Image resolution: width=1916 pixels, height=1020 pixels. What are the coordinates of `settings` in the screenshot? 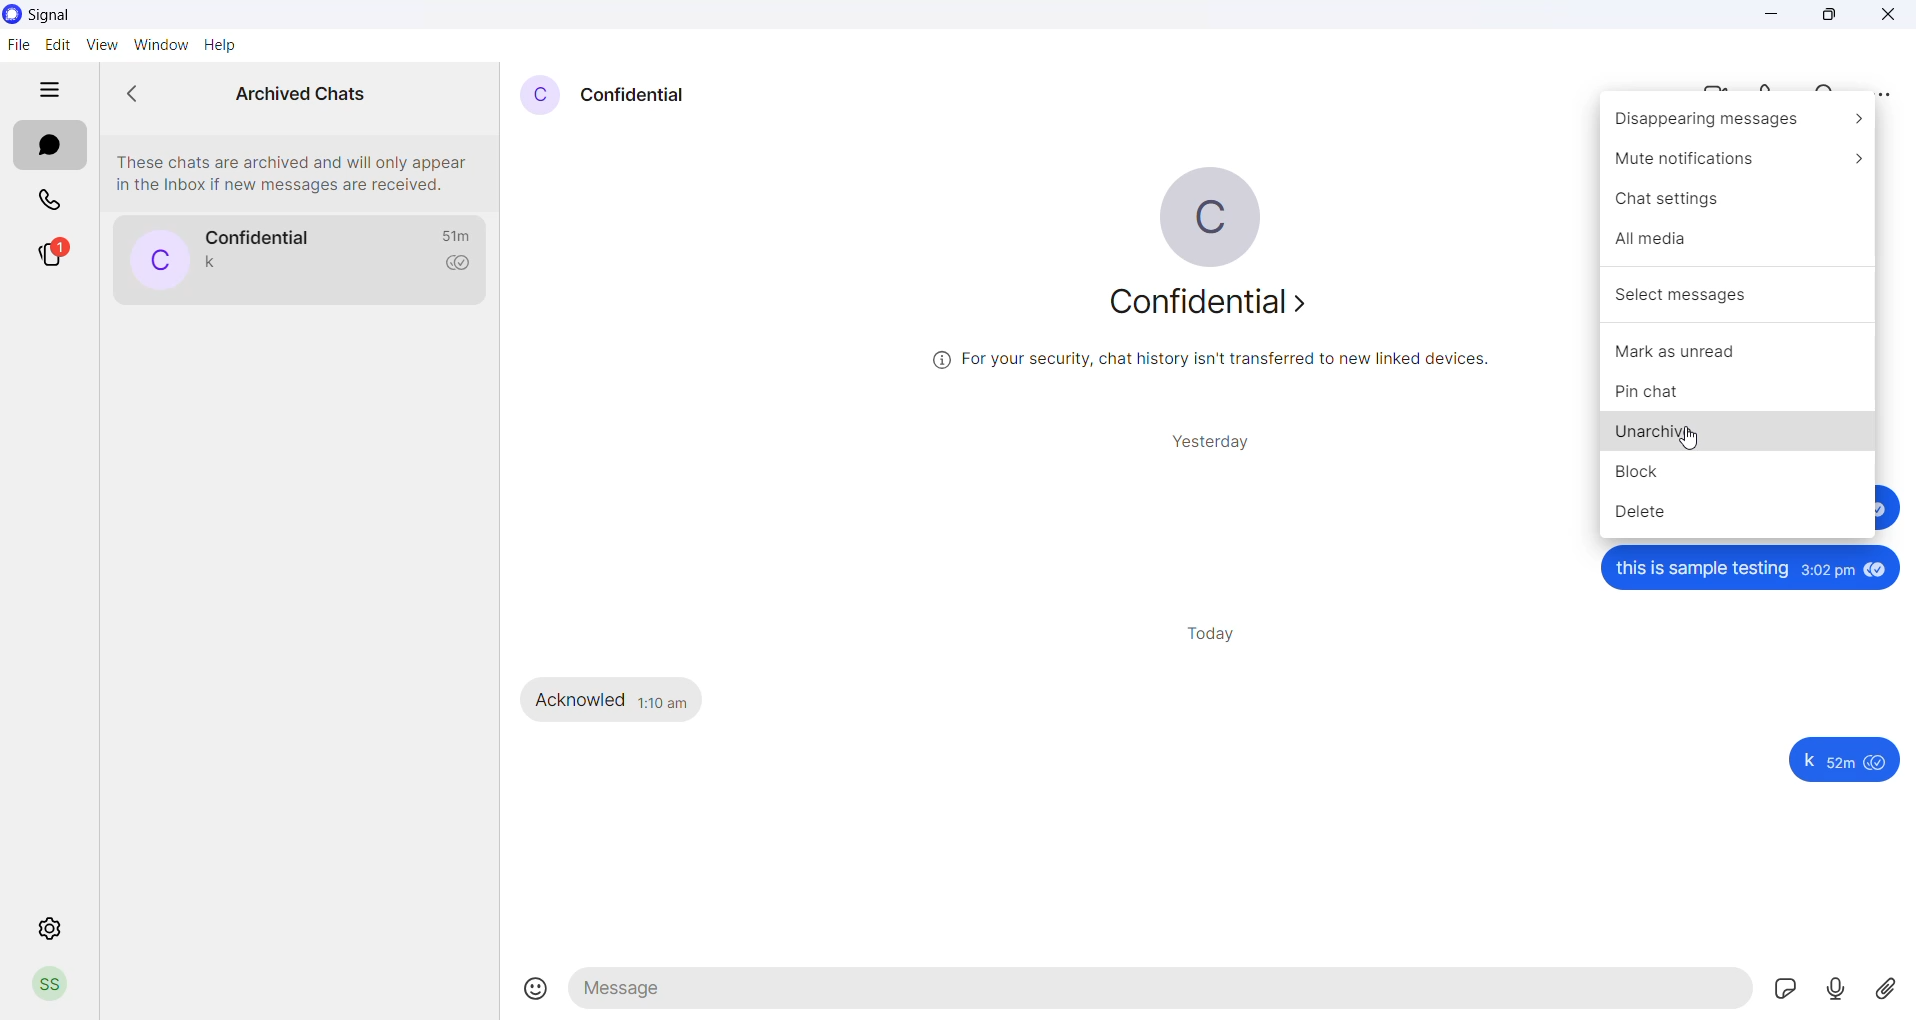 It's located at (52, 926).